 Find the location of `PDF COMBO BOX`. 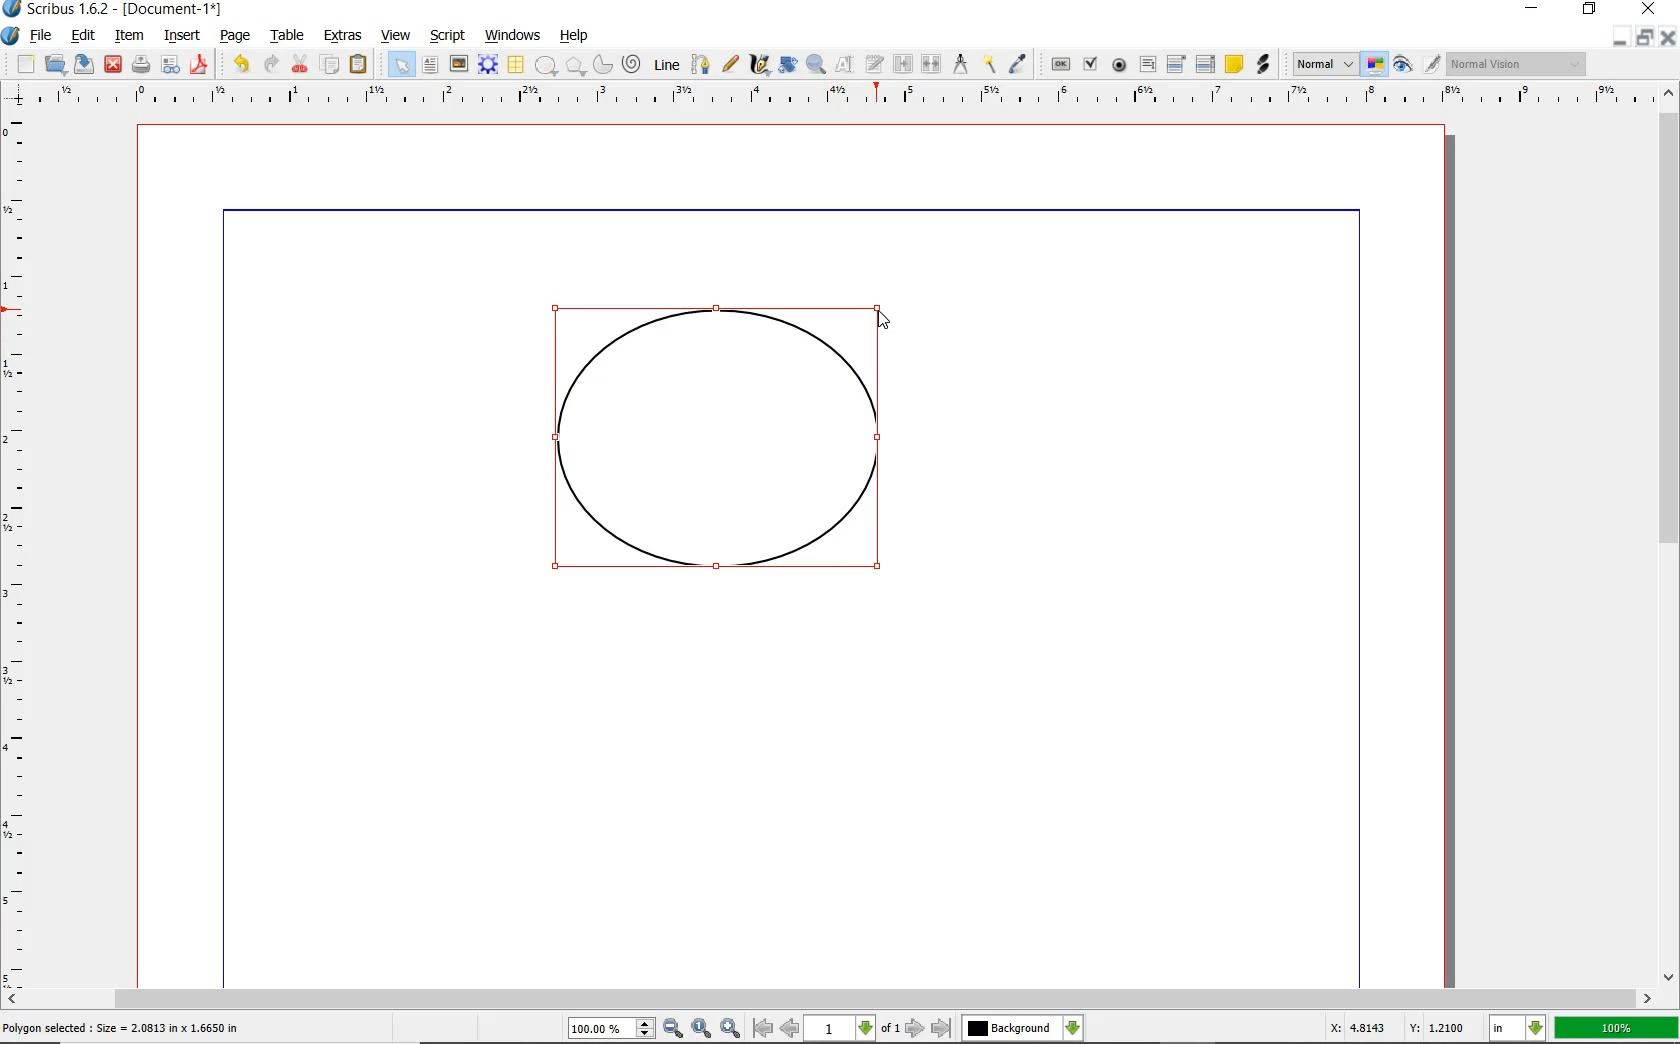

PDF COMBO BOX is located at coordinates (1175, 63).